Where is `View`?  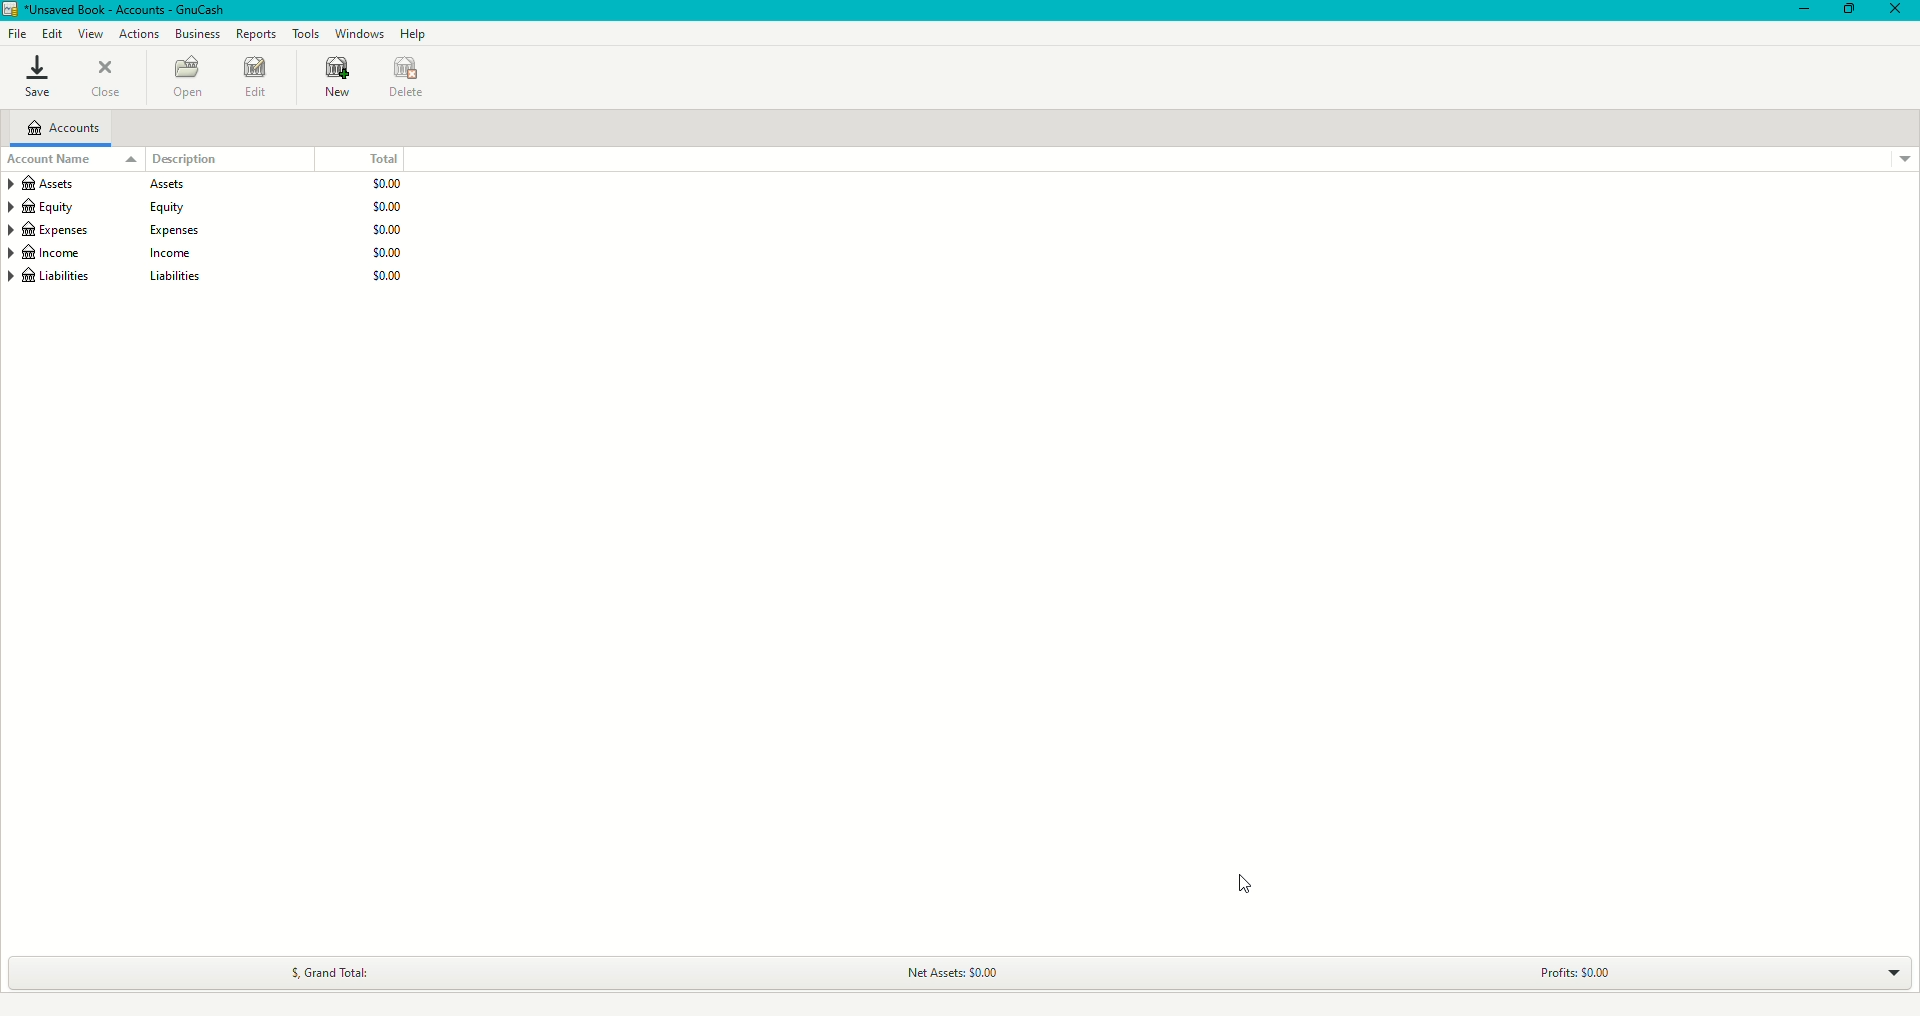 View is located at coordinates (89, 34).